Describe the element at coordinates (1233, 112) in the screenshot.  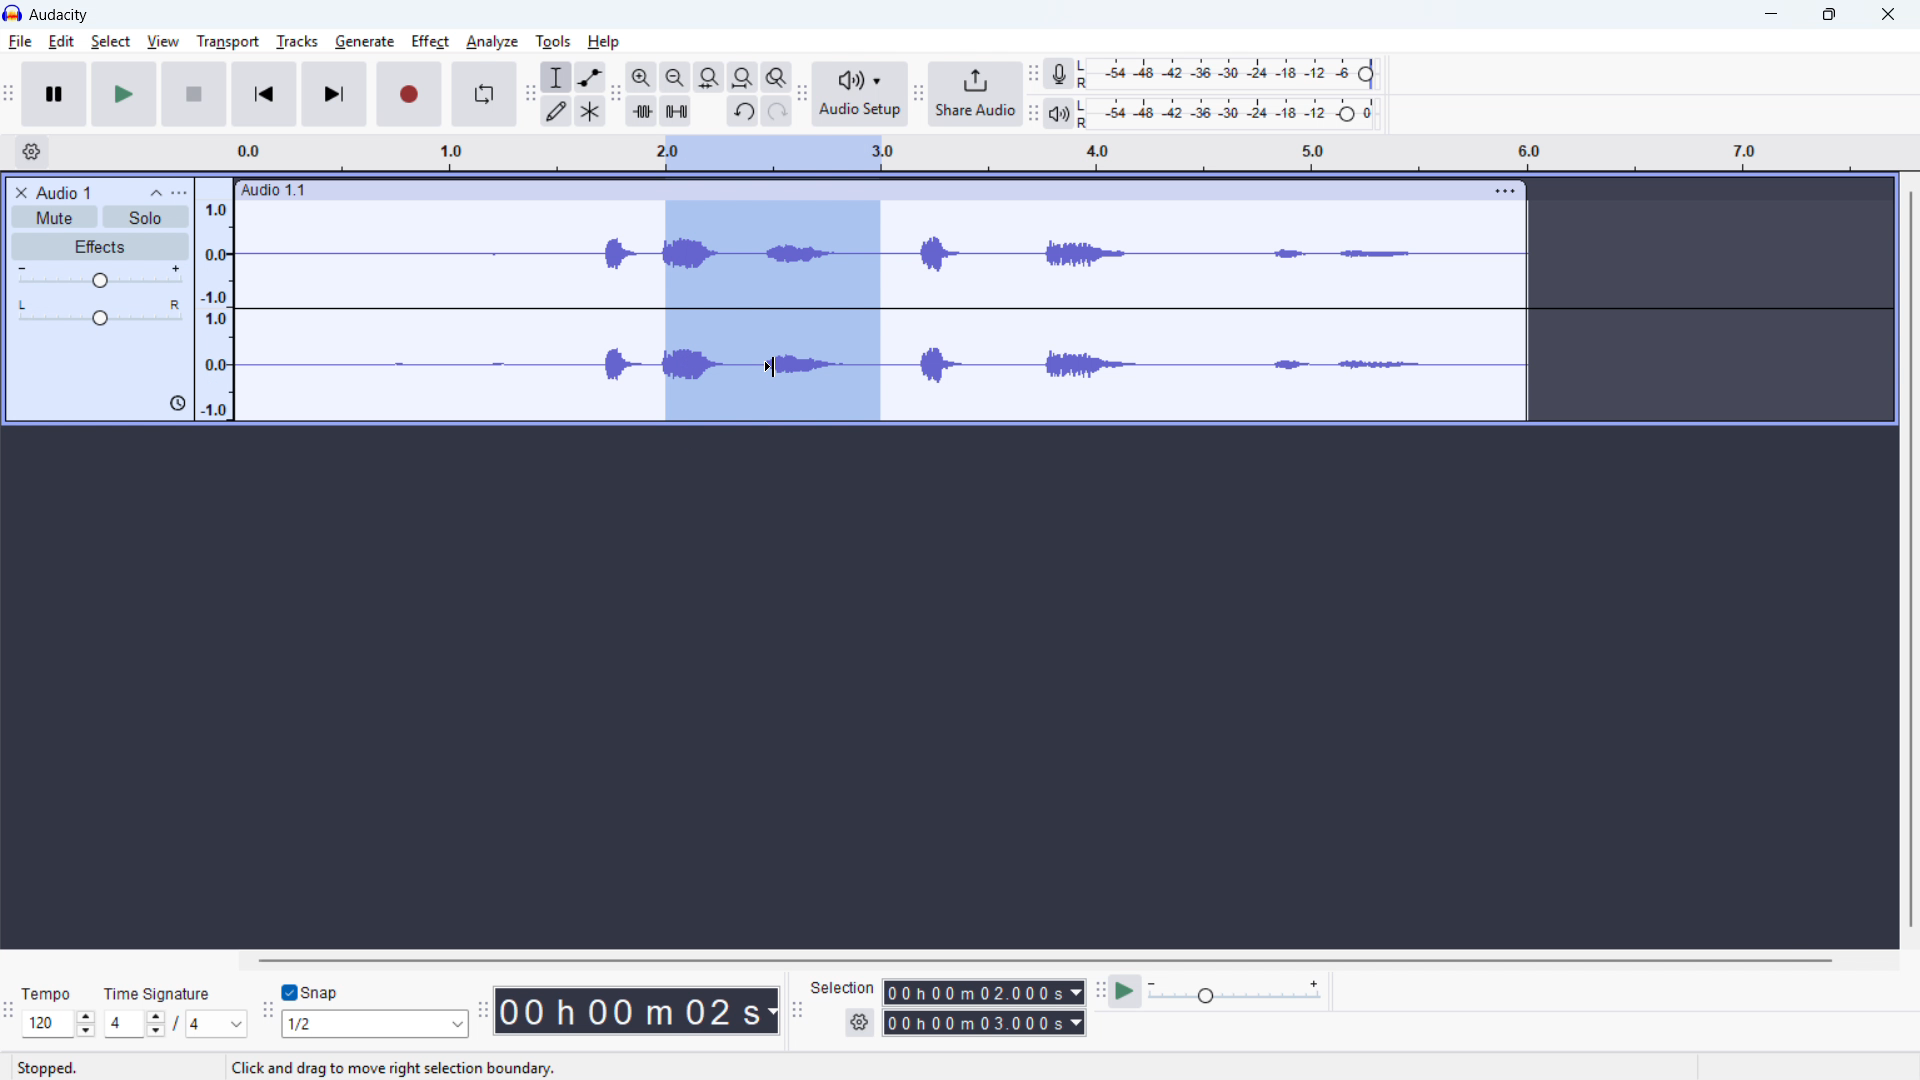
I see `Playback level` at that location.